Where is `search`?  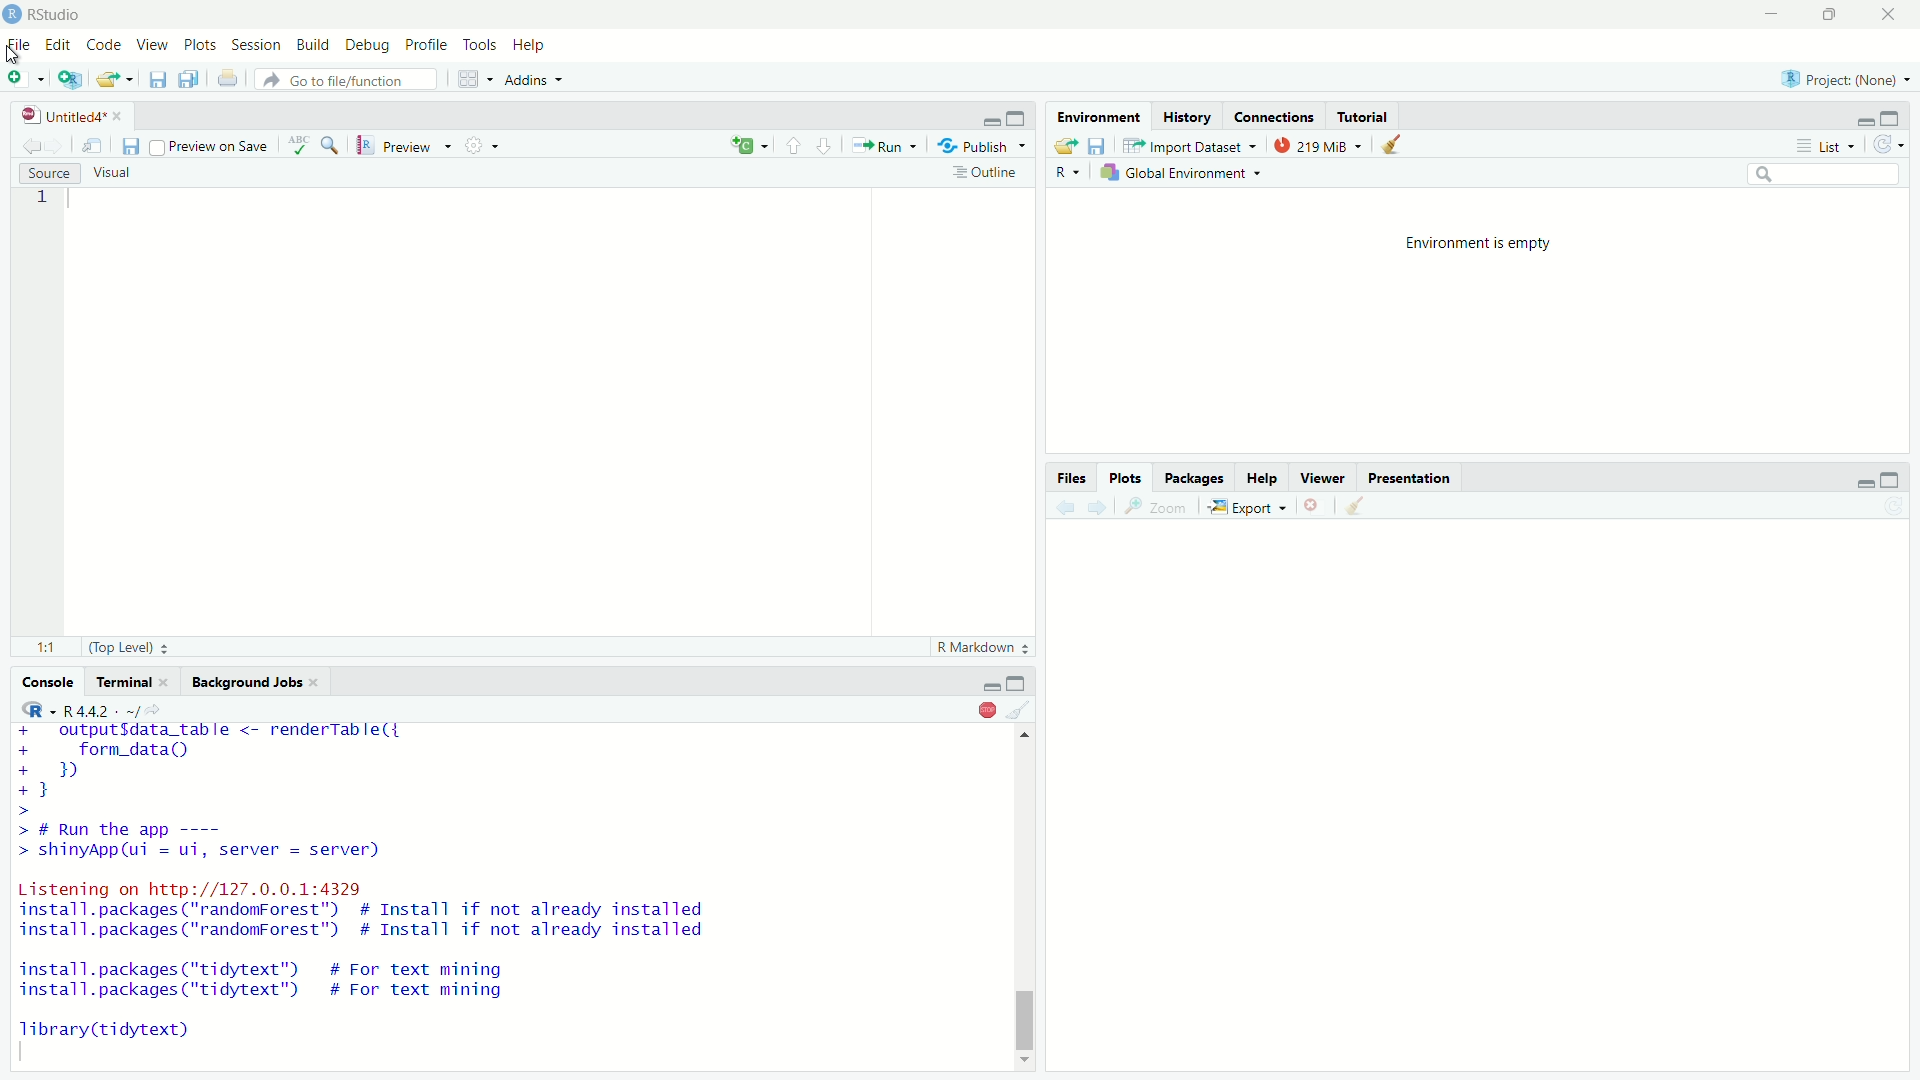
search is located at coordinates (1826, 174).